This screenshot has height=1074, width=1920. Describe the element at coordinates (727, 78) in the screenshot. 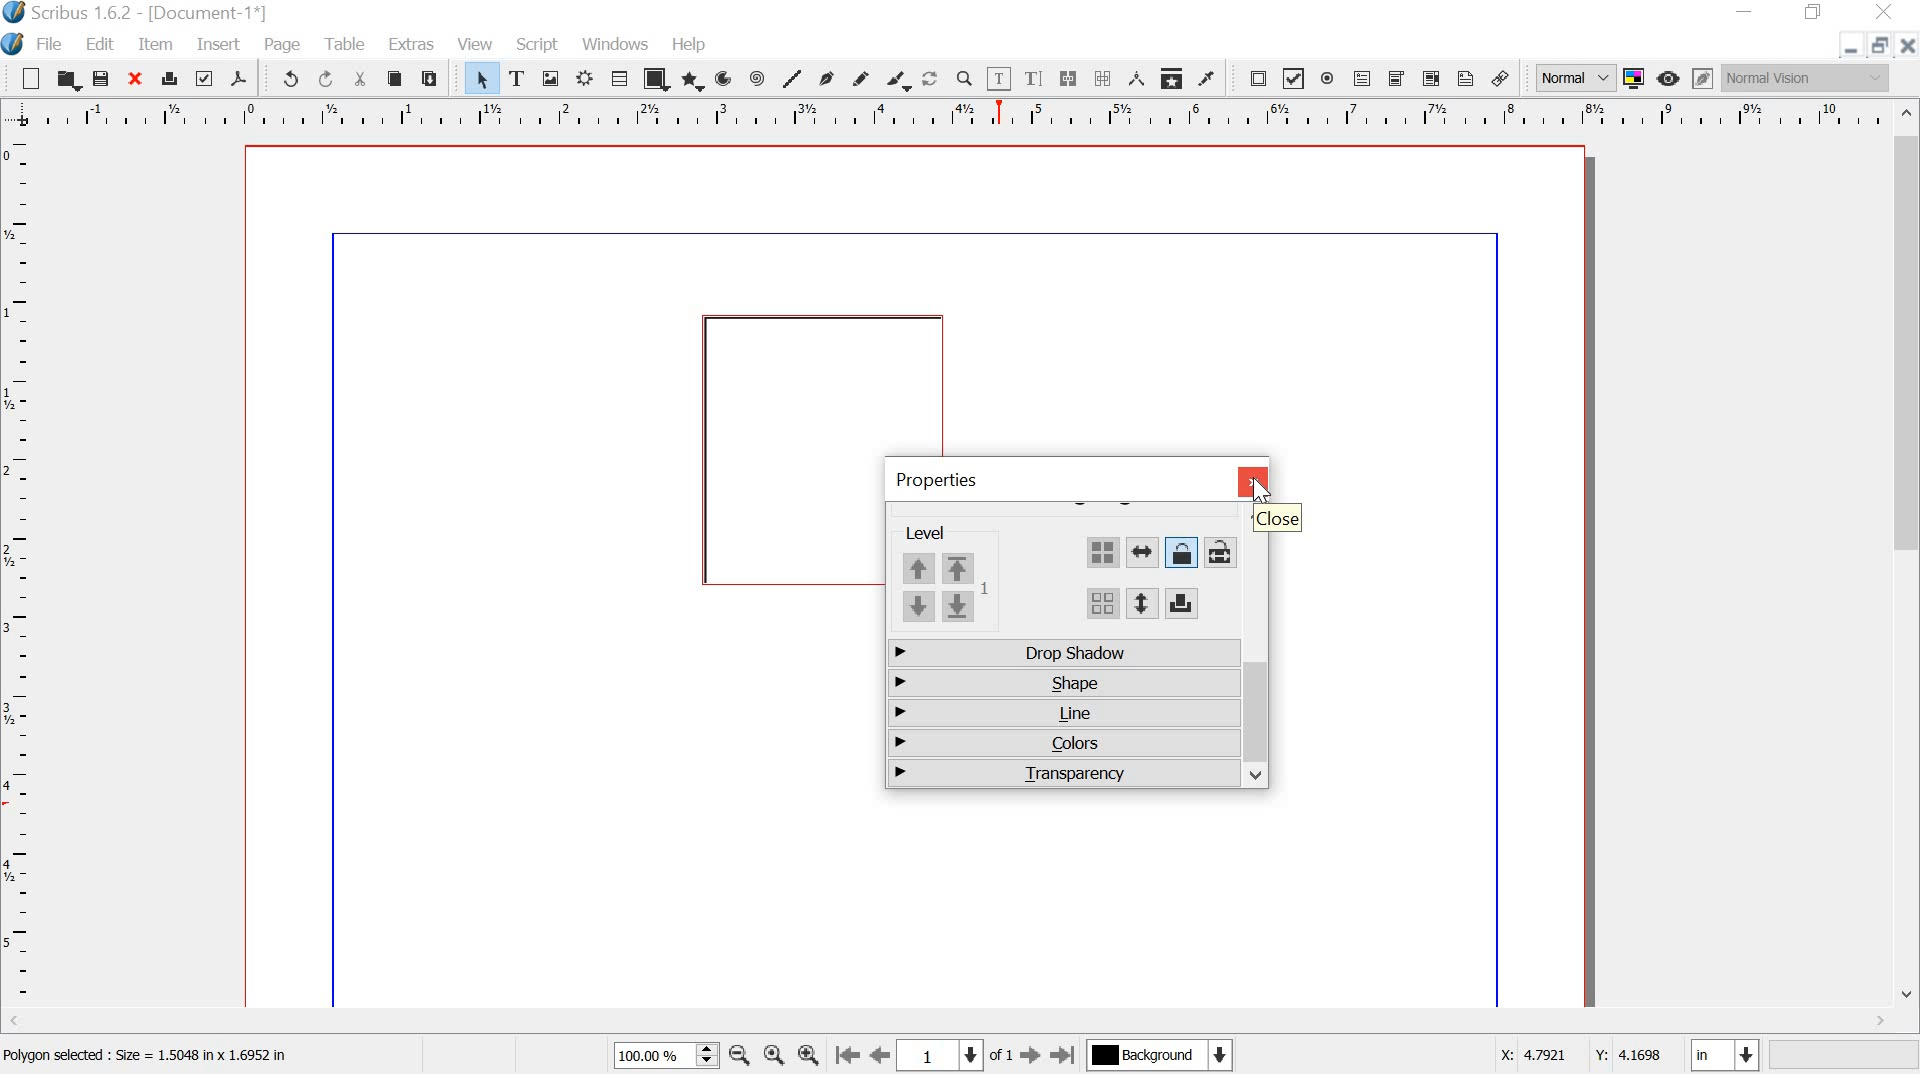

I see `arc` at that location.